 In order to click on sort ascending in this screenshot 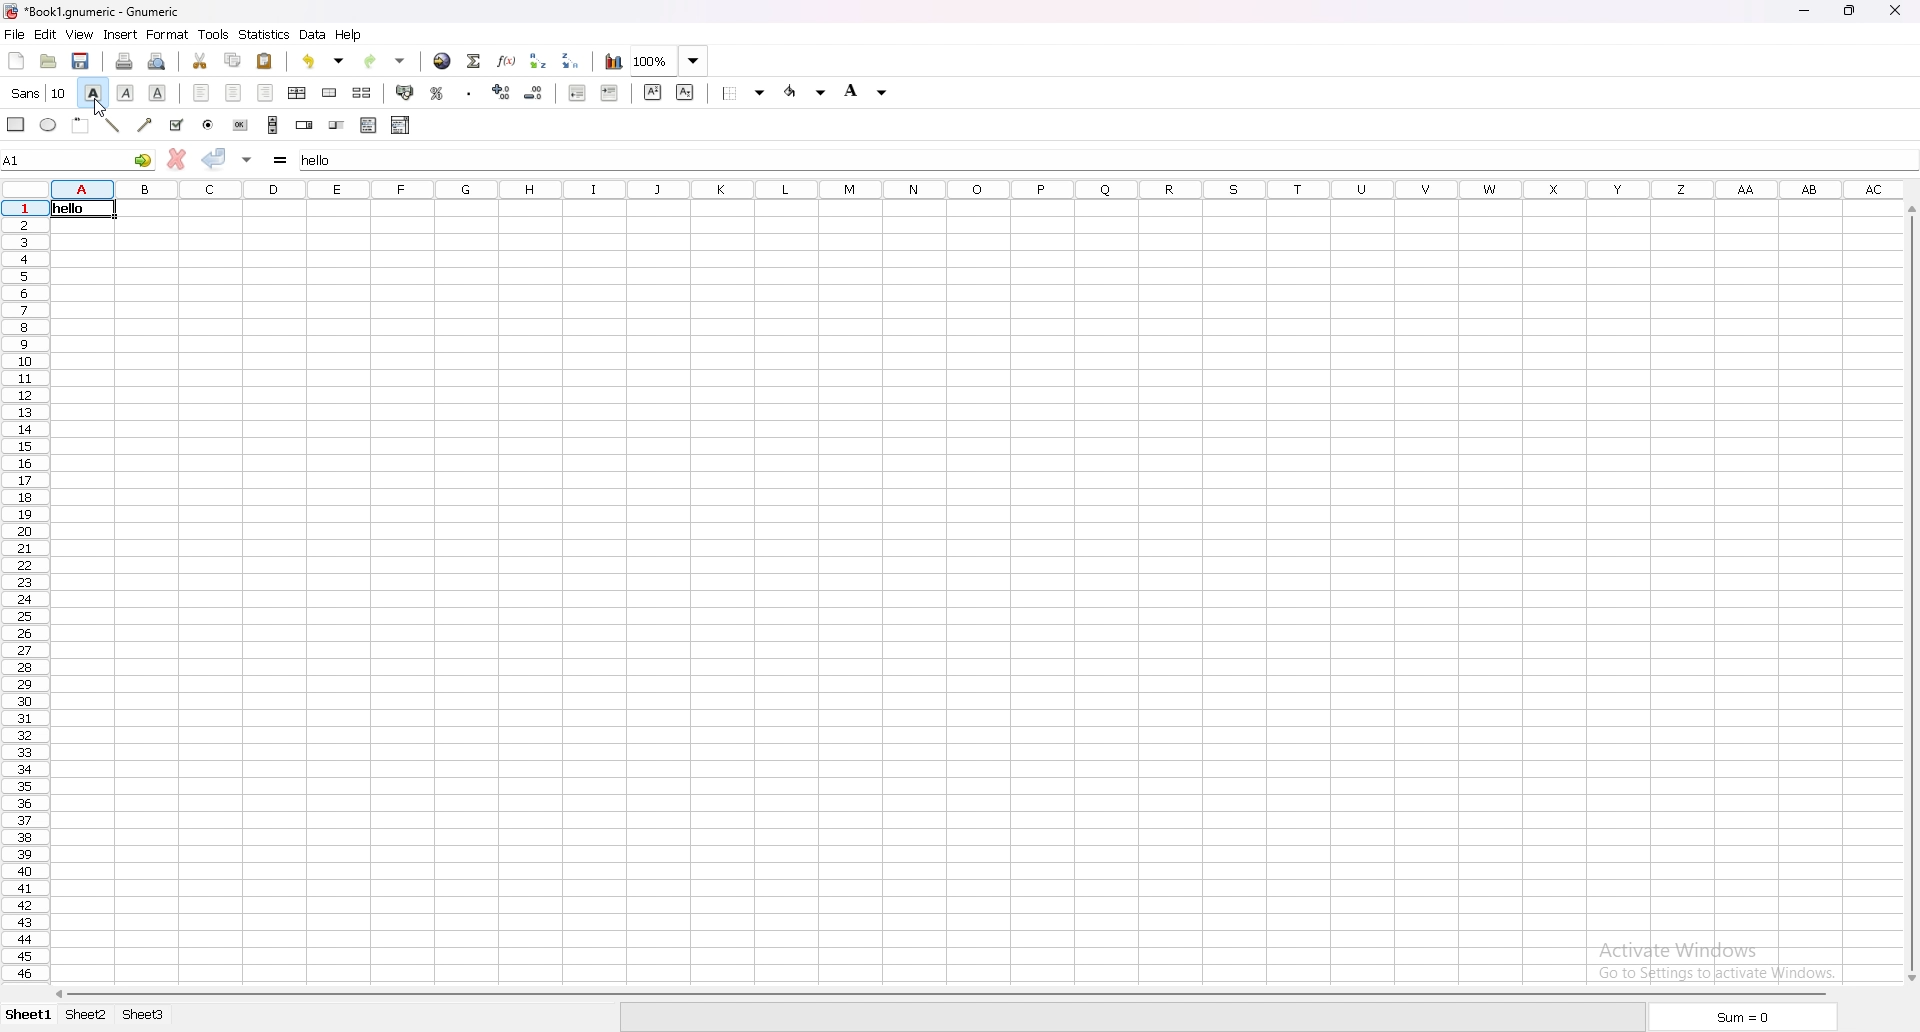, I will do `click(537, 61)`.